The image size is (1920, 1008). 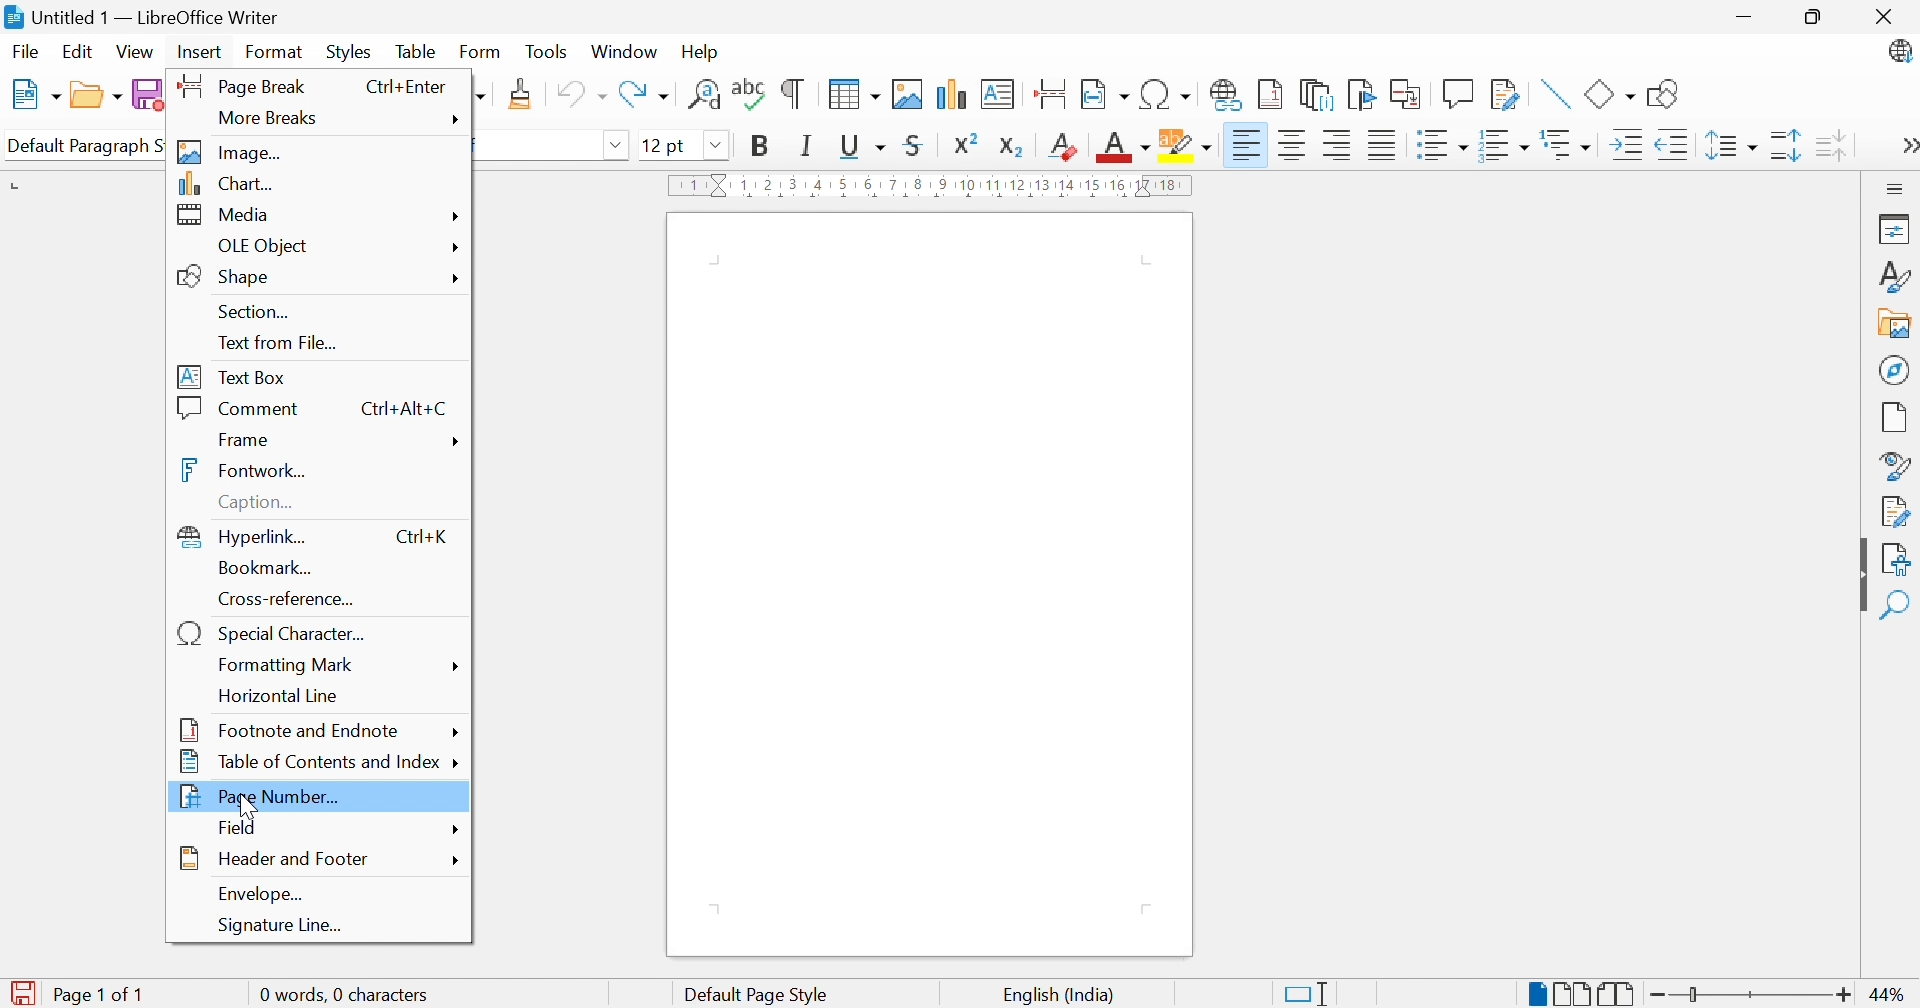 What do you see at coordinates (1407, 94) in the screenshot?
I see `Insert cross-reference` at bounding box center [1407, 94].